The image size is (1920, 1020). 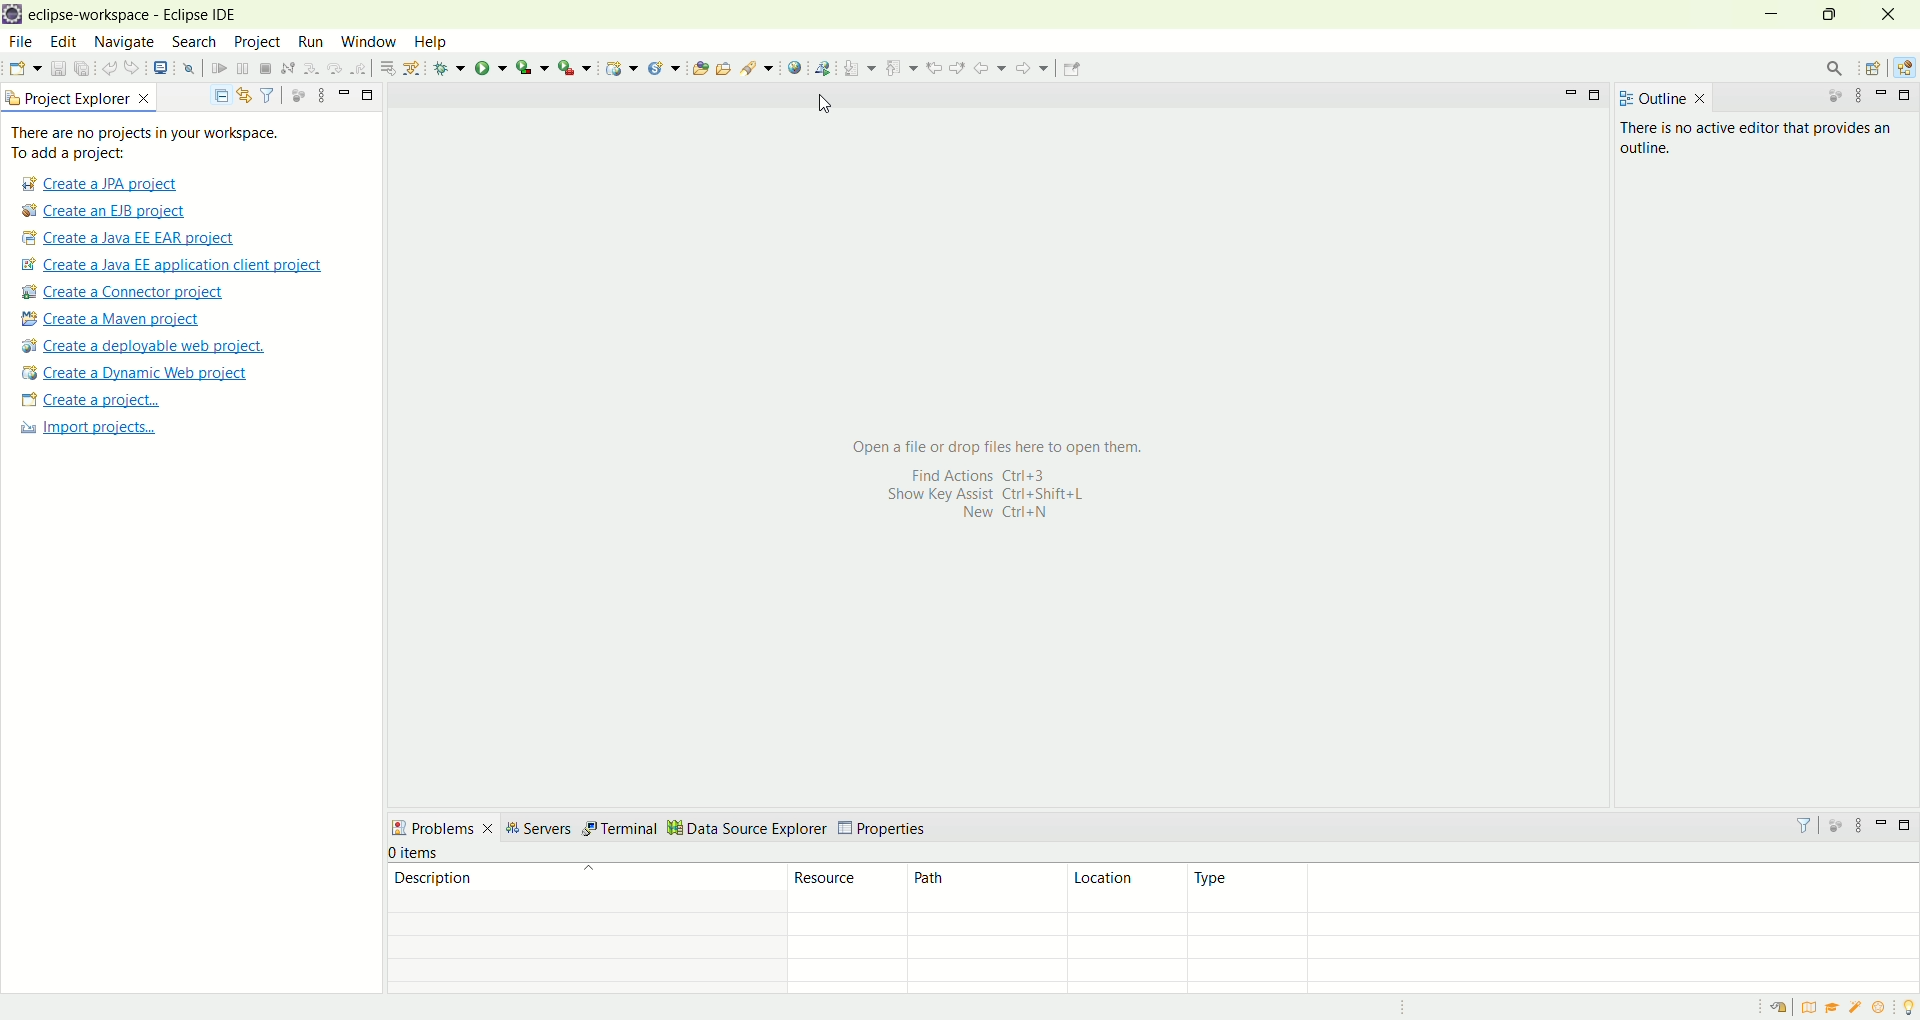 What do you see at coordinates (119, 294) in the screenshot?
I see `create a connector project` at bounding box center [119, 294].